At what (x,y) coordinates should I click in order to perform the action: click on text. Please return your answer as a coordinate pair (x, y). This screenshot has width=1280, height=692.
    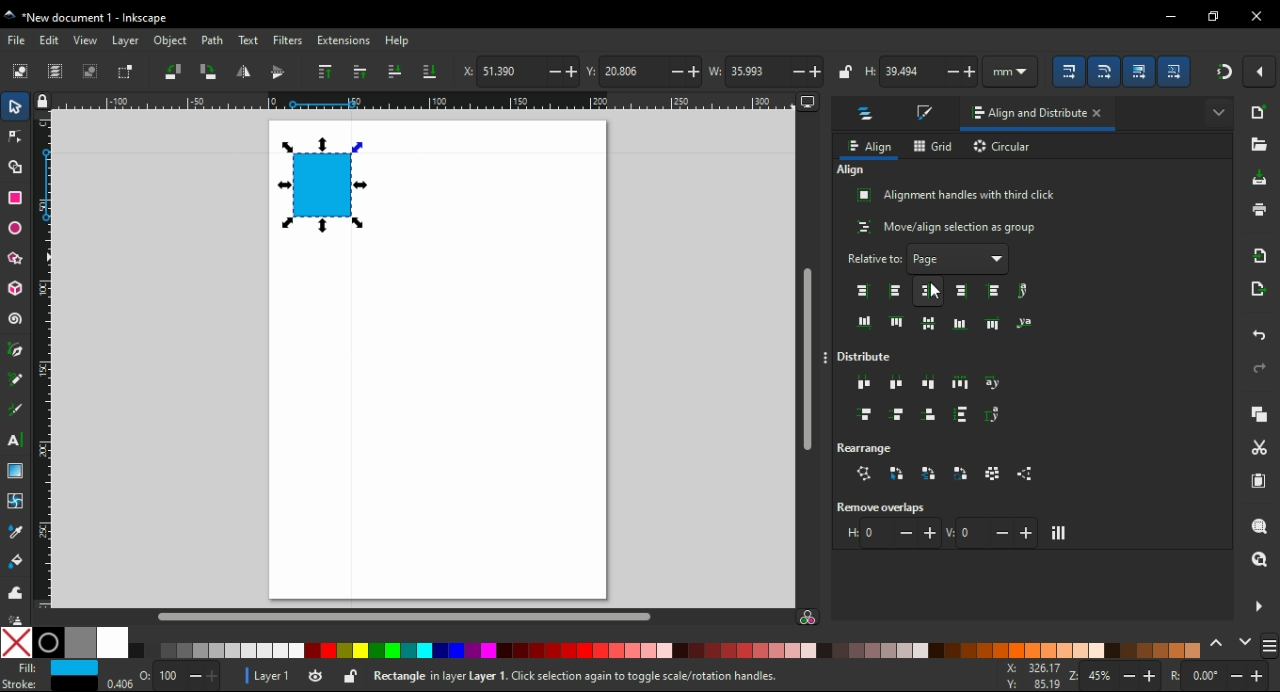
    Looking at the image, I should click on (247, 41).